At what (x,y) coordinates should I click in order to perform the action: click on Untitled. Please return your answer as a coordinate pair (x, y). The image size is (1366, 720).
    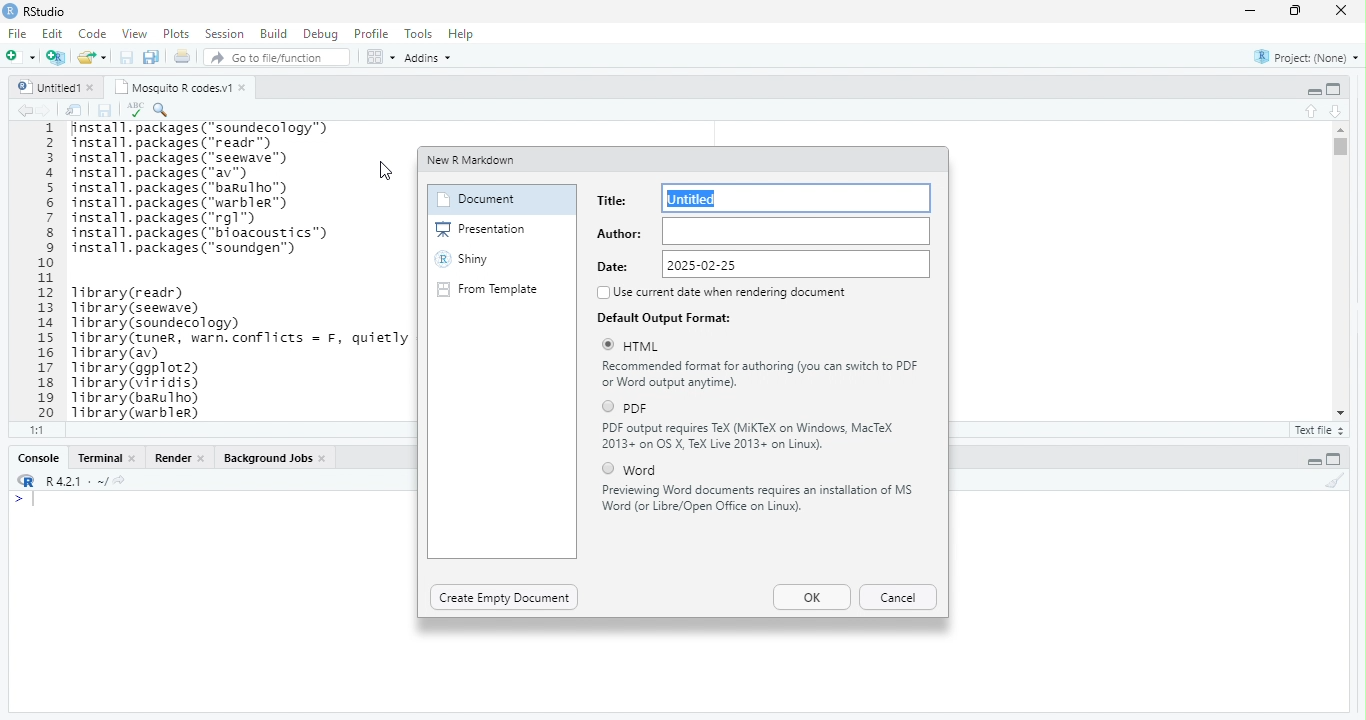
    Looking at the image, I should click on (797, 197).